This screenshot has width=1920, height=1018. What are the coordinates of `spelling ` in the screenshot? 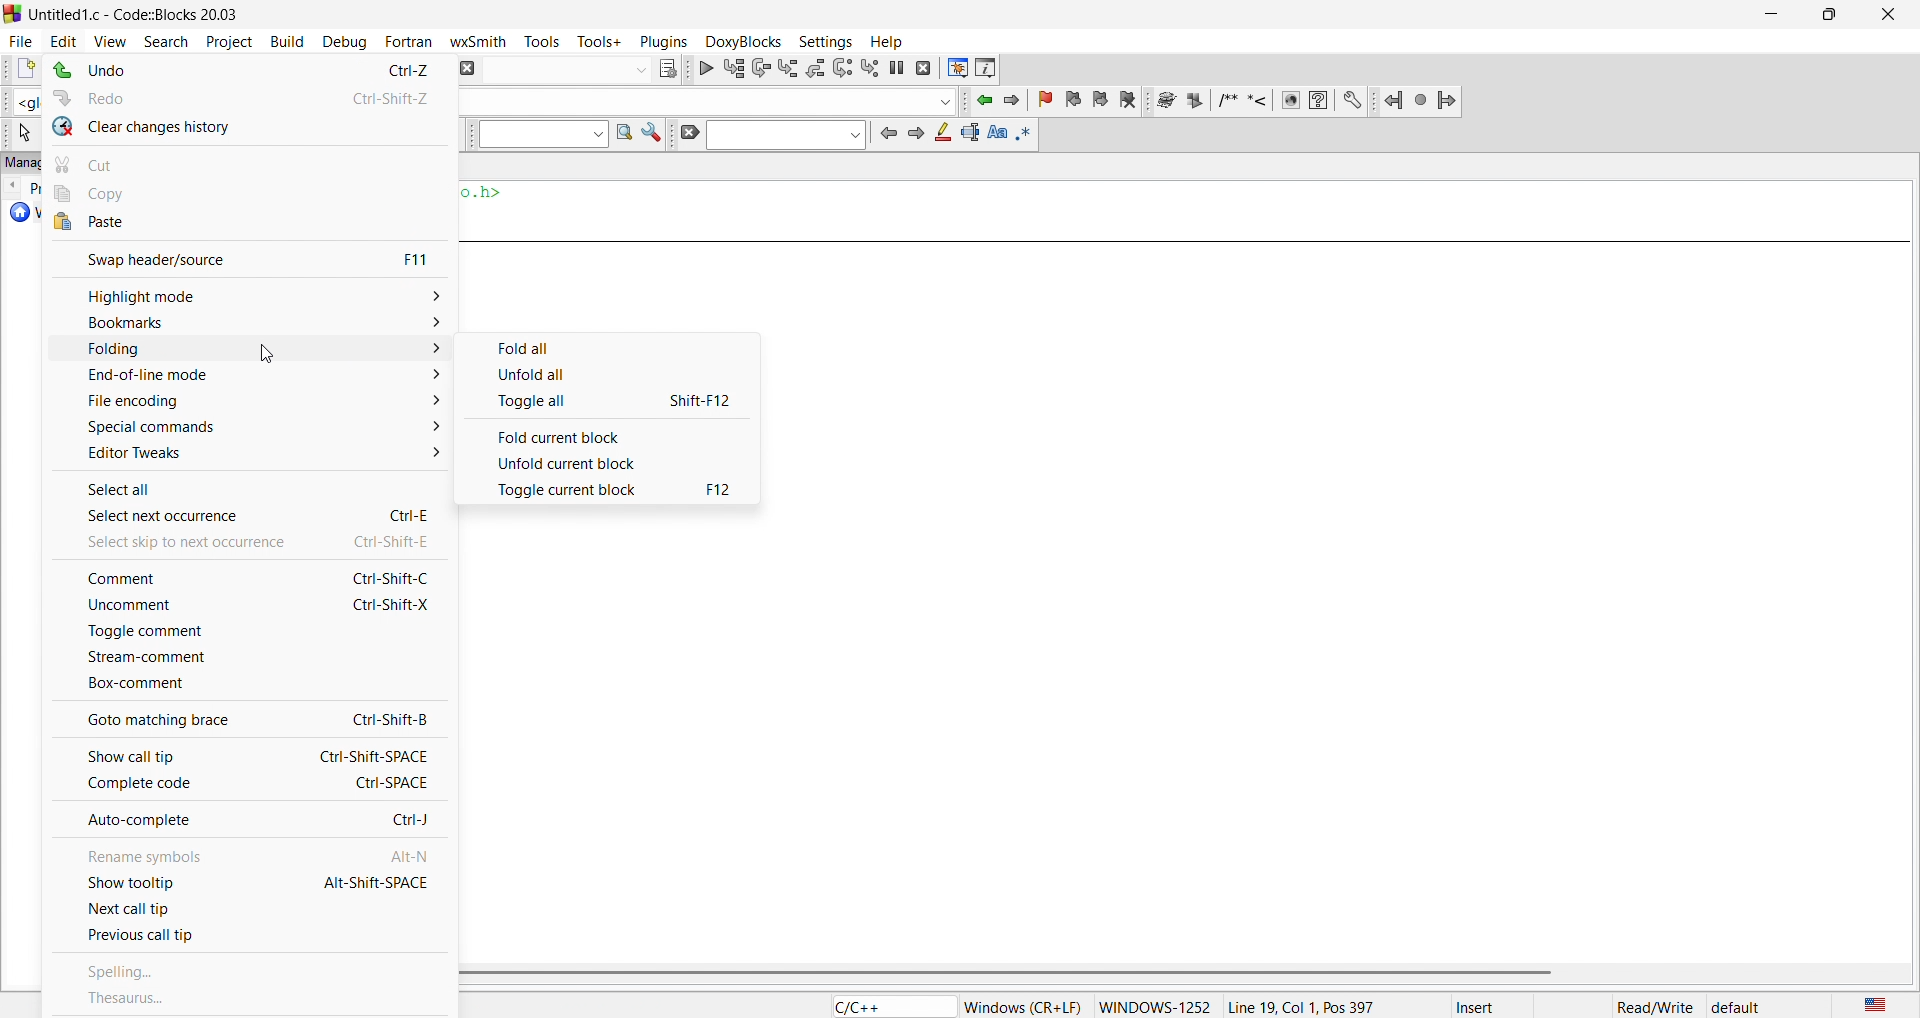 It's located at (252, 973).